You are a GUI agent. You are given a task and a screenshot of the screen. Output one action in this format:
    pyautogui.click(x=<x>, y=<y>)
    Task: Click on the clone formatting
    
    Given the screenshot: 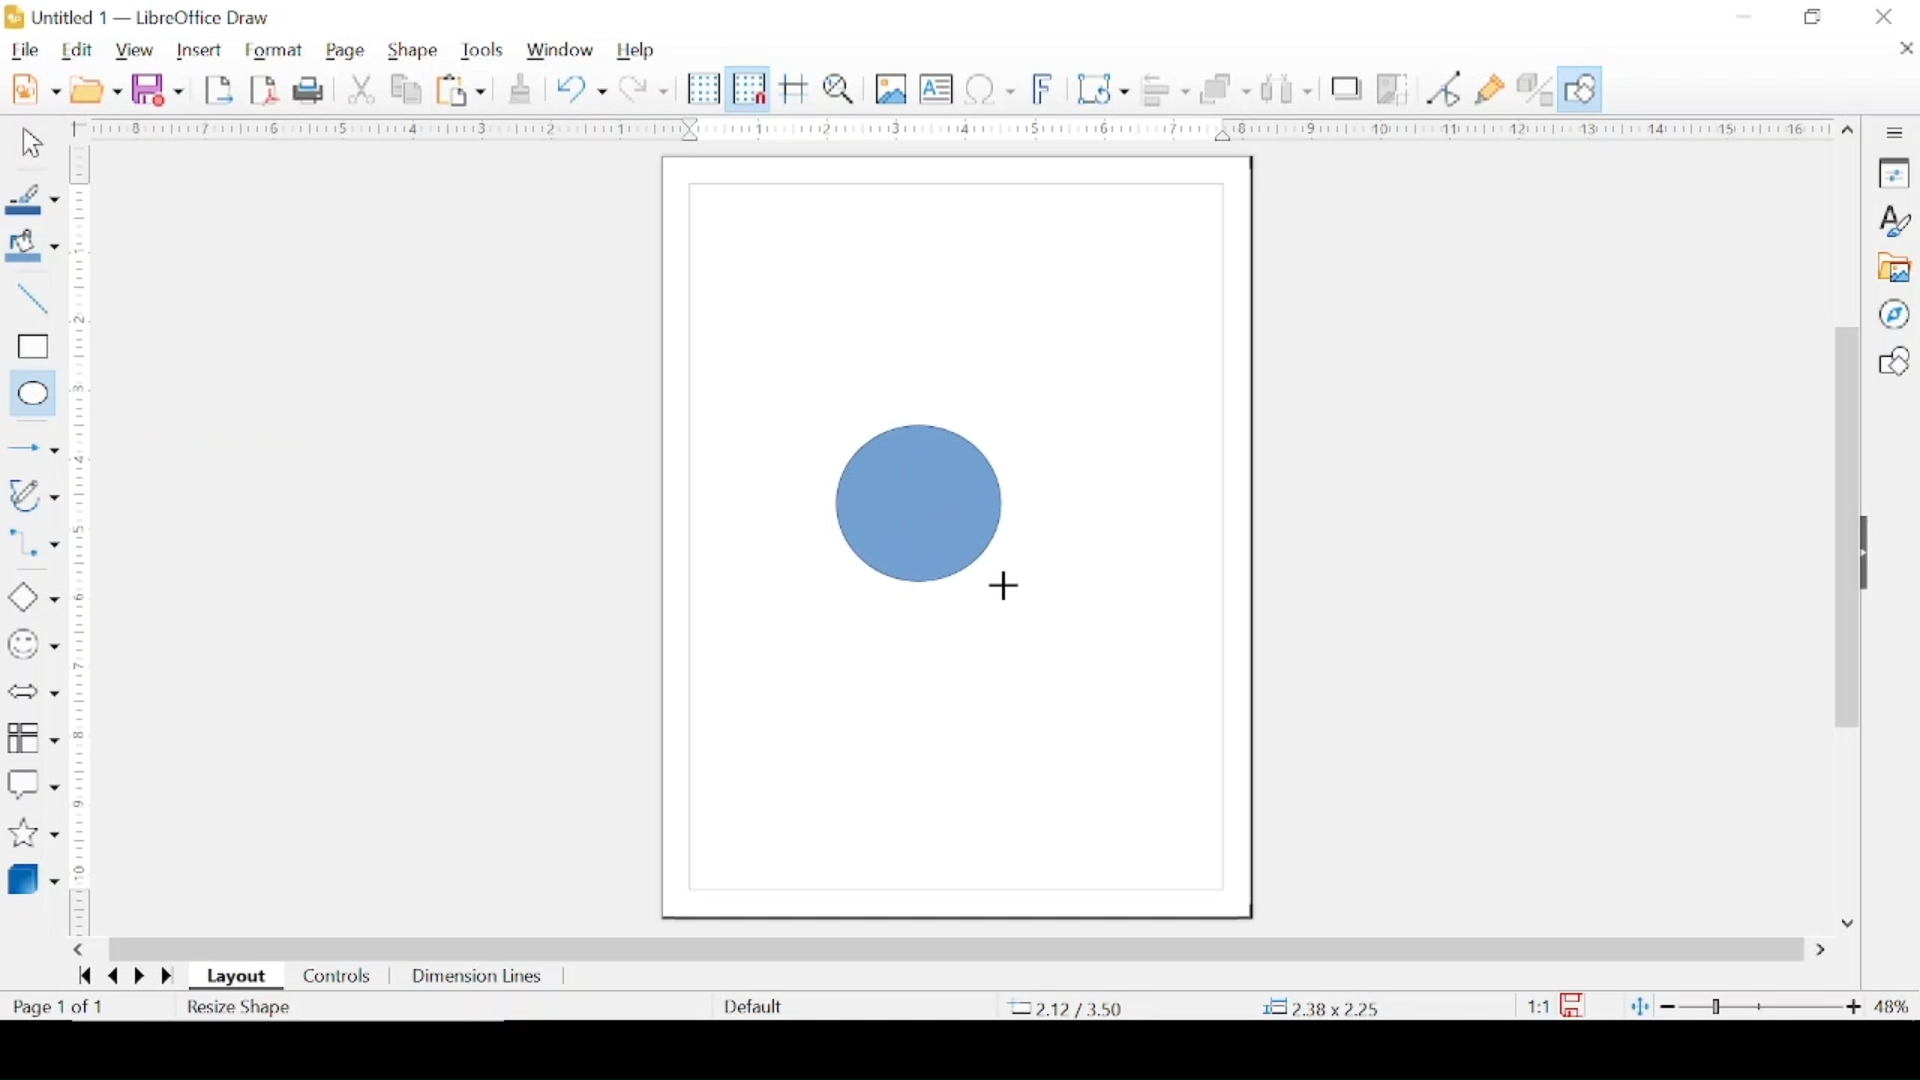 What is the action you would take?
    pyautogui.click(x=518, y=89)
    